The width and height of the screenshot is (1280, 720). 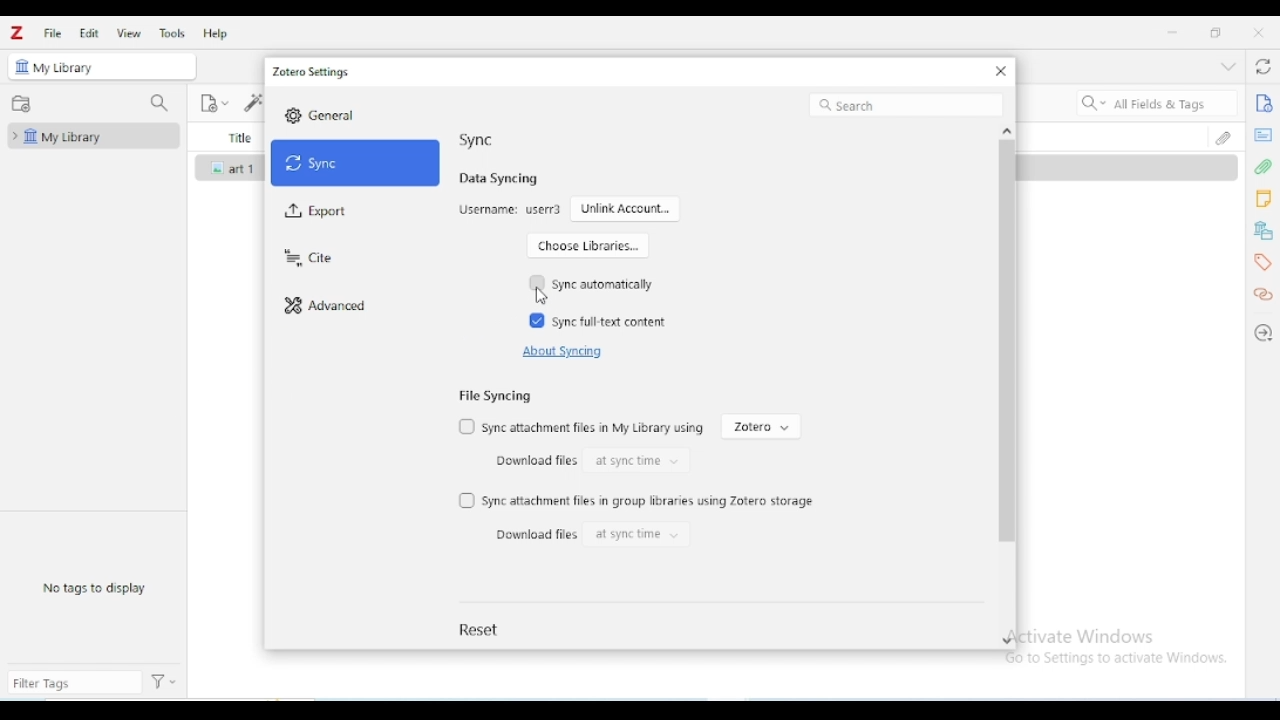 What do you see at coordinates (476, 139) in the screenshot?
I see `sync` at bounding box center [476, 139].